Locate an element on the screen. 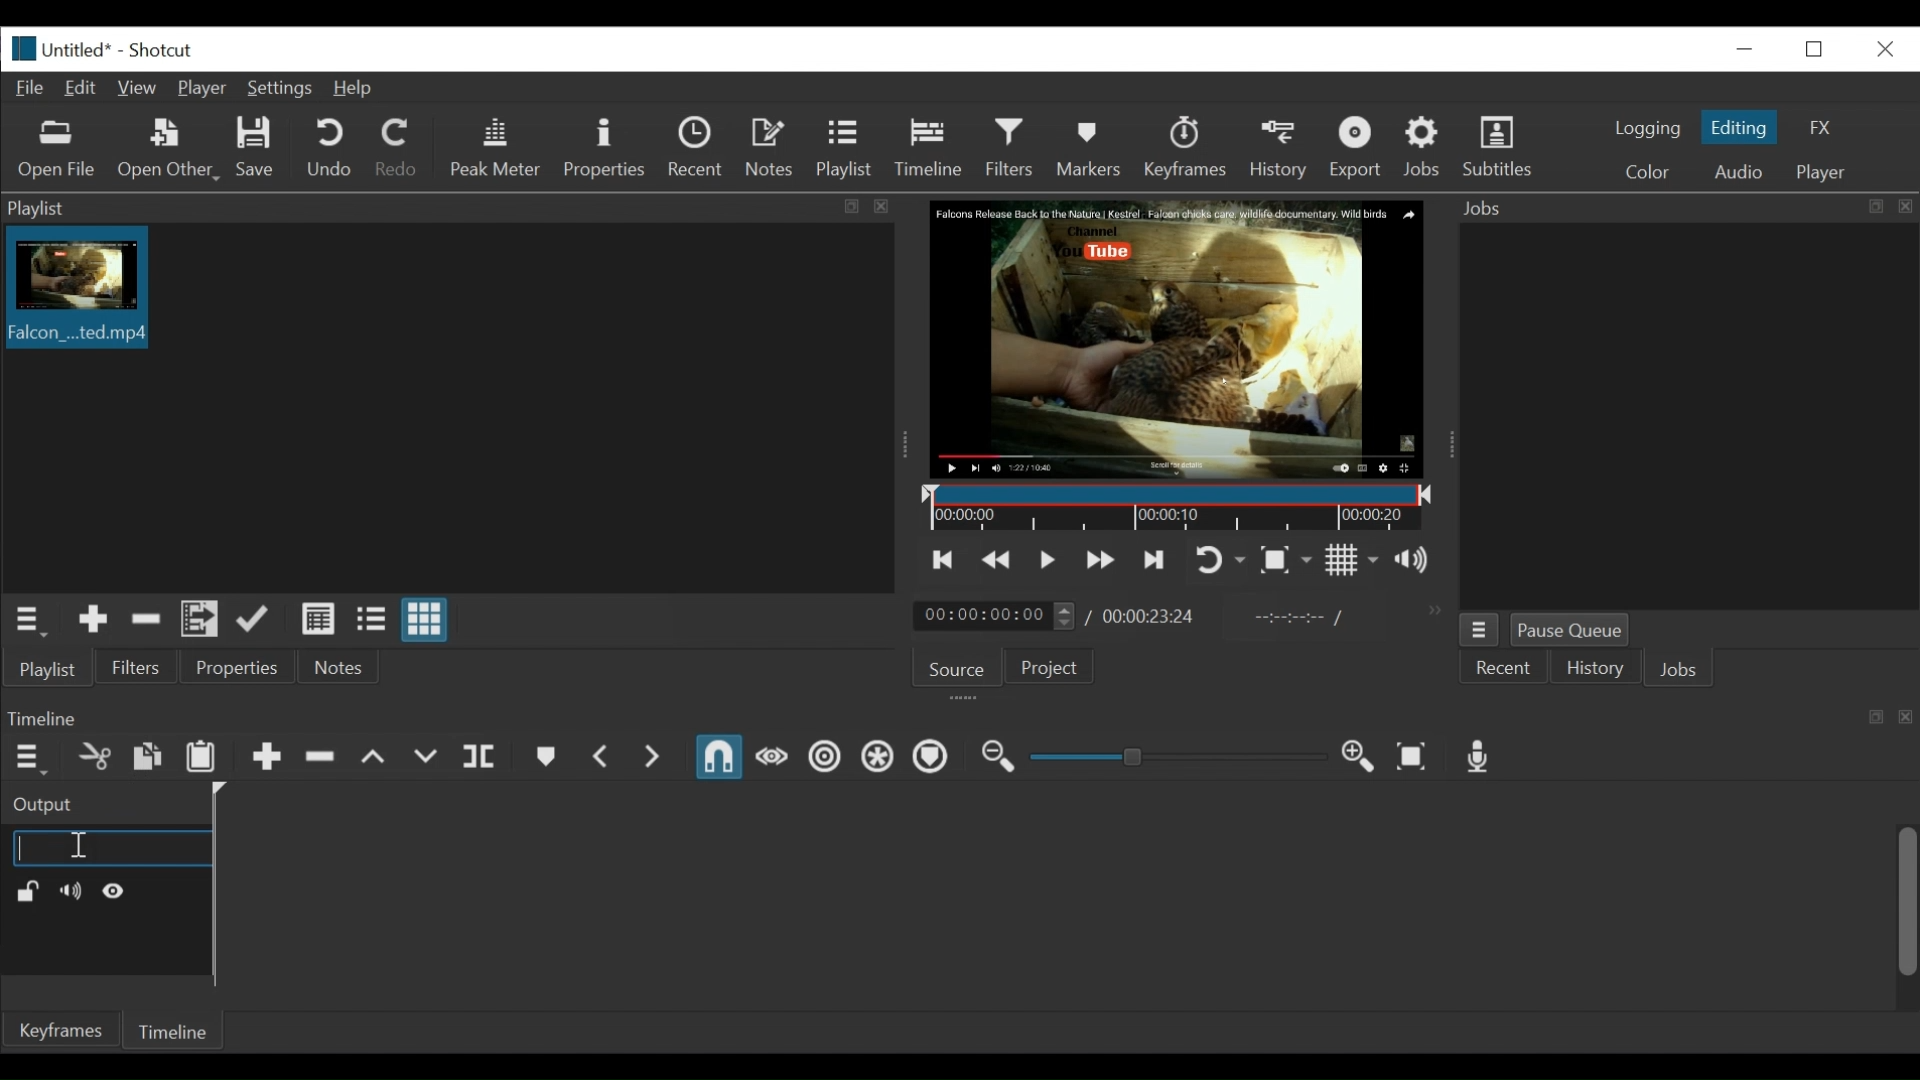  Current duration is located at coordinates (995, 617).